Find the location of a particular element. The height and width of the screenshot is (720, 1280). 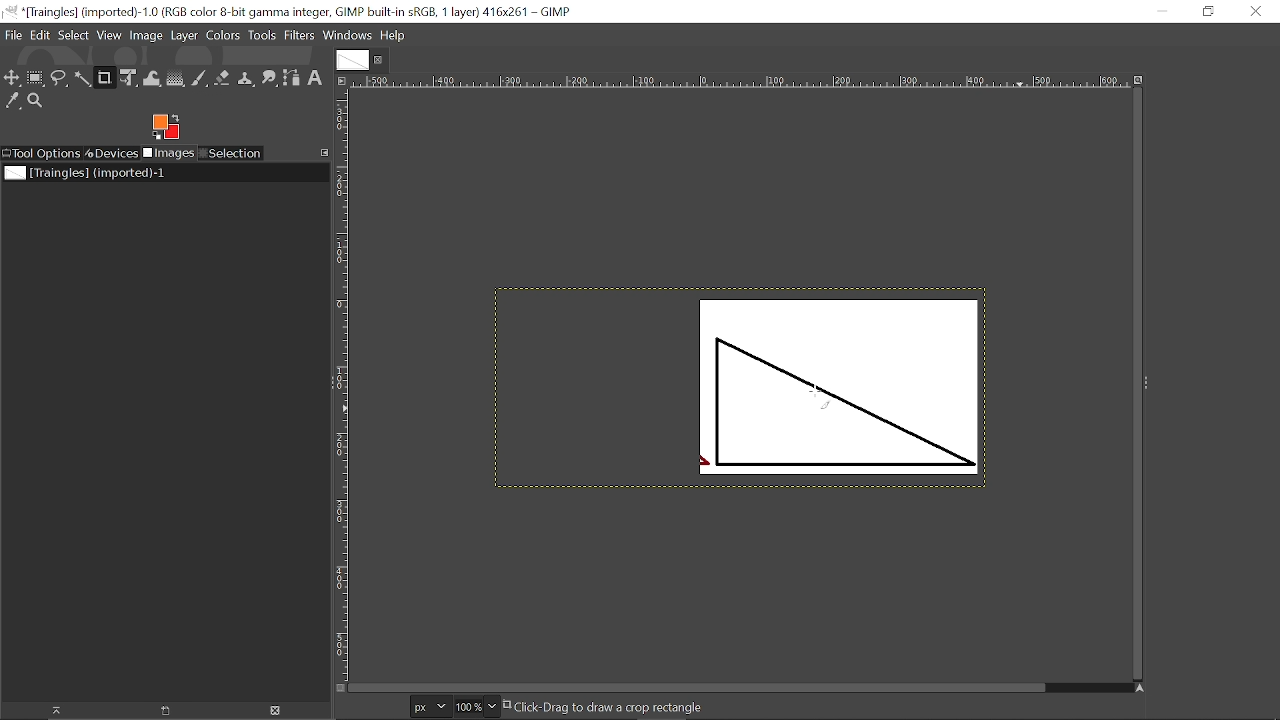

Edit is located at coordinates (42, 36).